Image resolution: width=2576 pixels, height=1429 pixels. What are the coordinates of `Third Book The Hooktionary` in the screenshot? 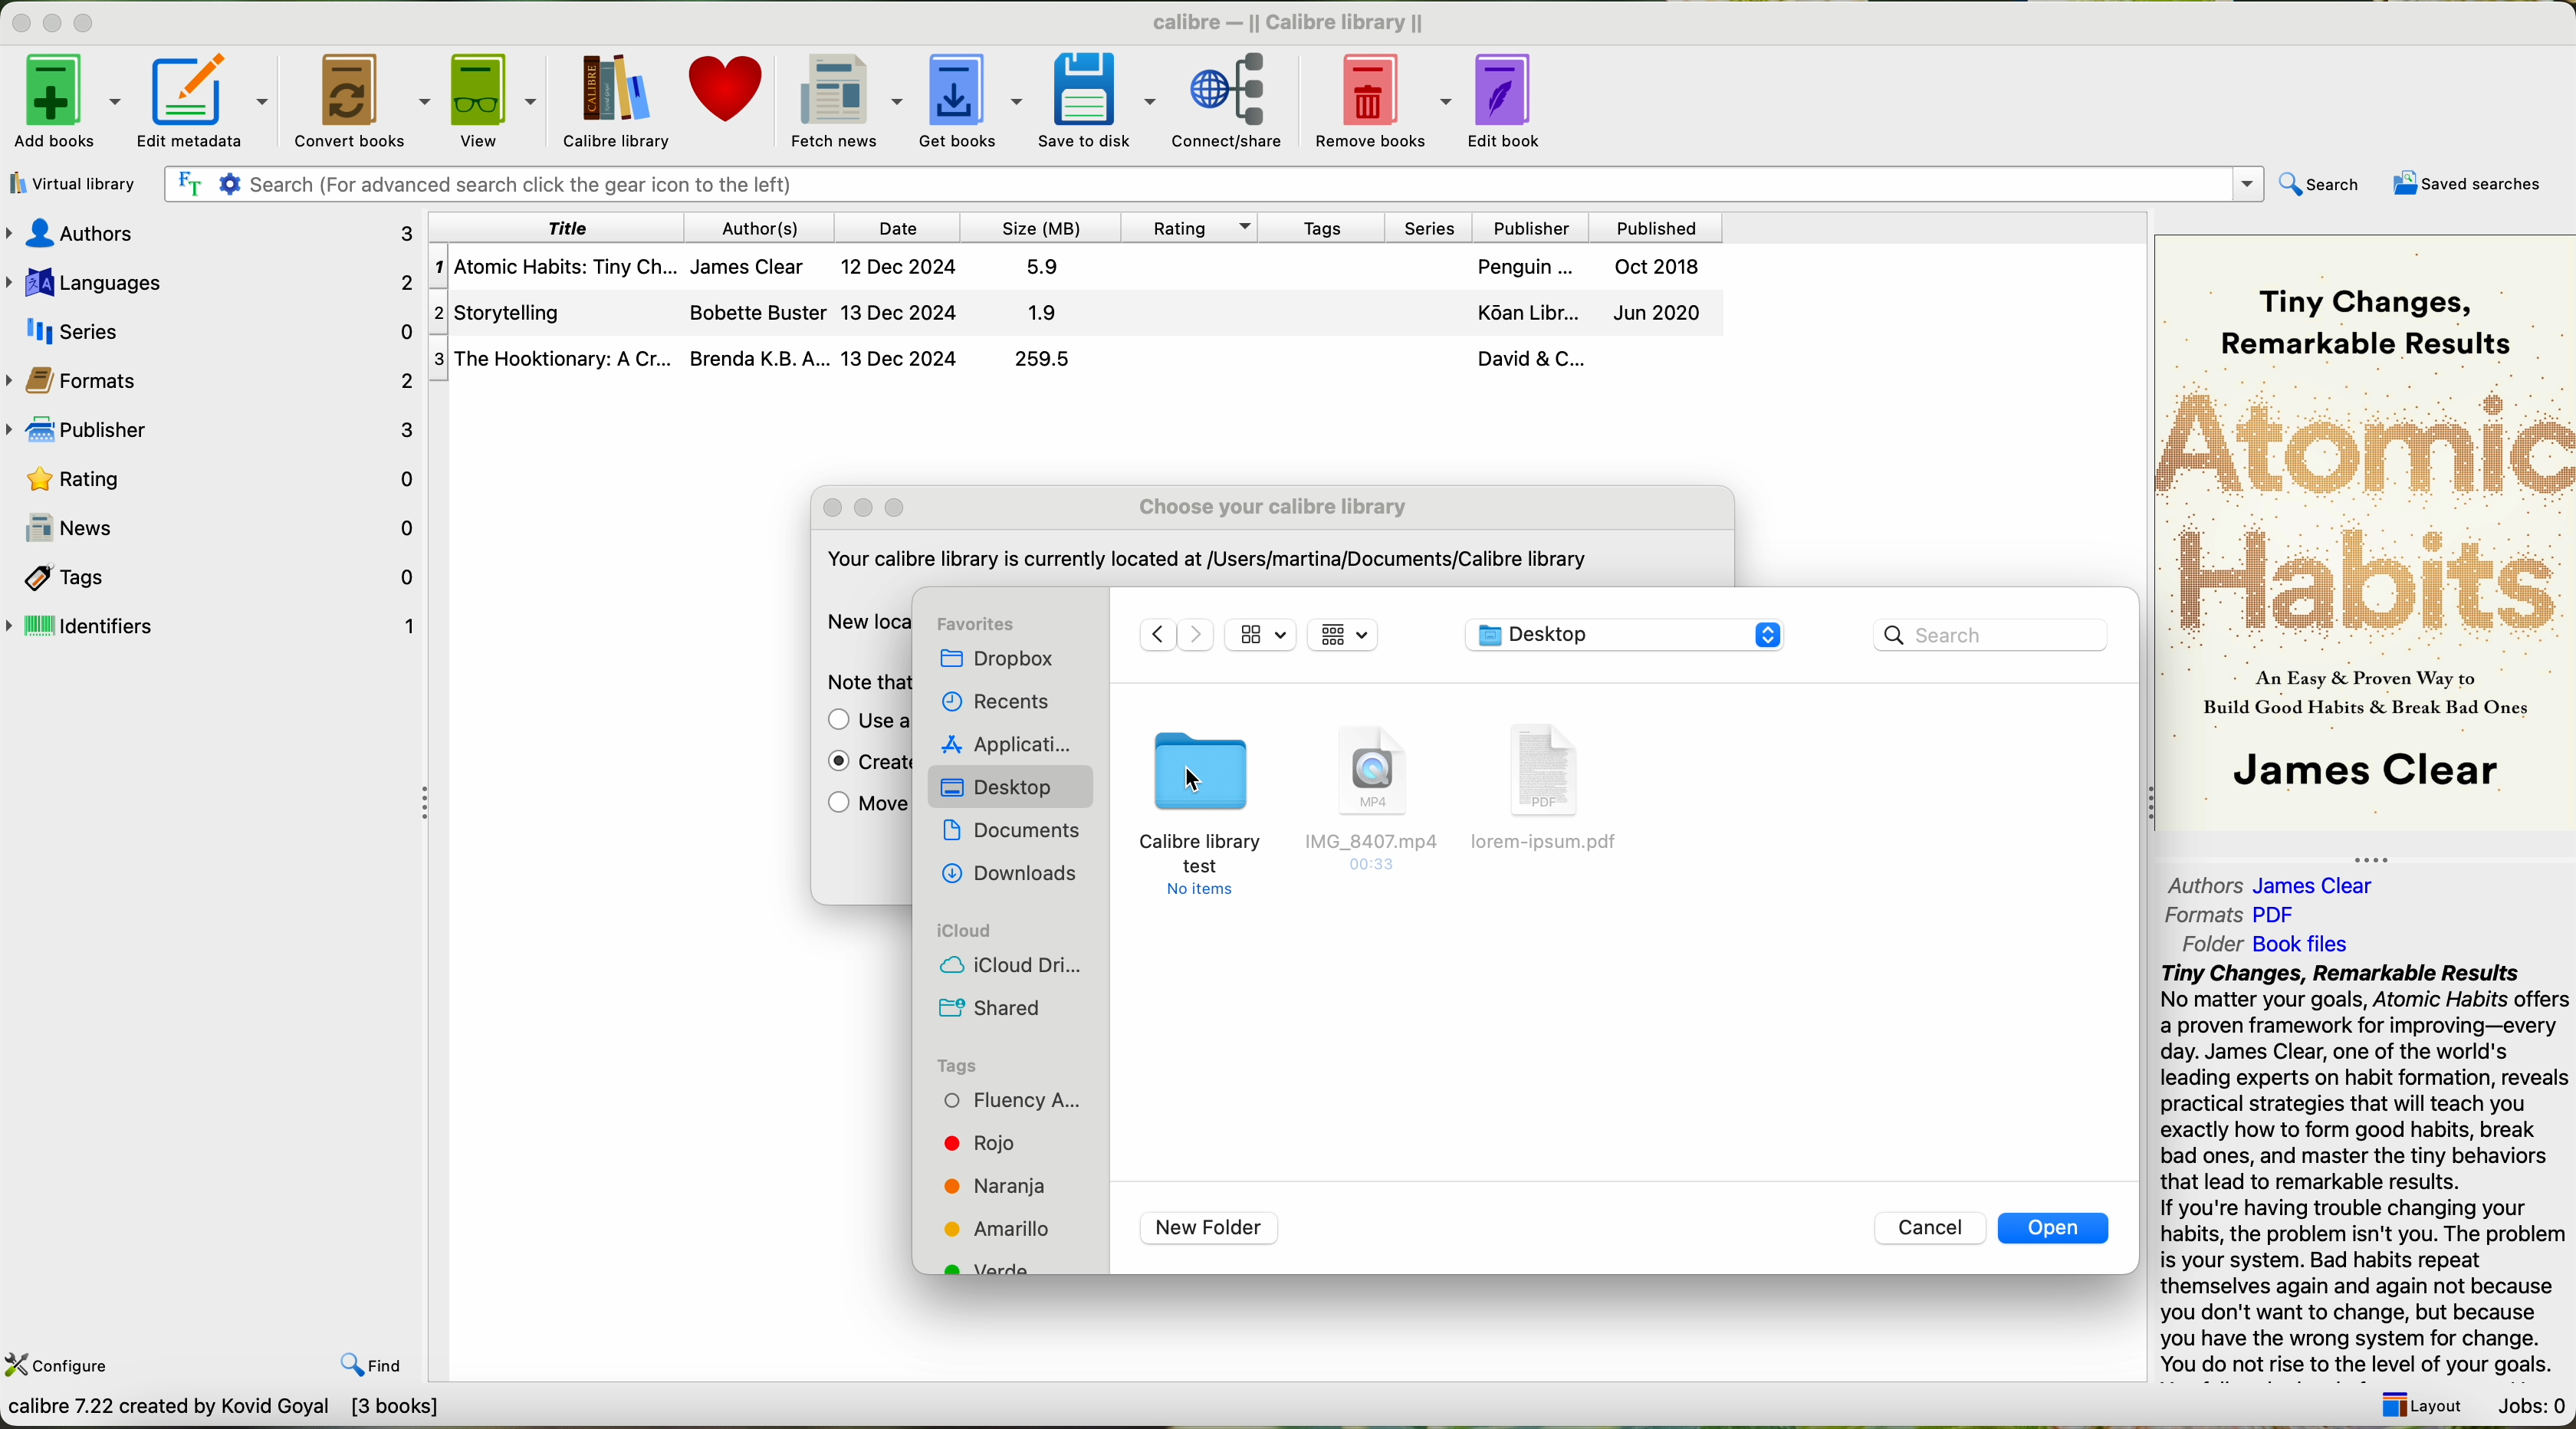 It's located at (1075, 360).